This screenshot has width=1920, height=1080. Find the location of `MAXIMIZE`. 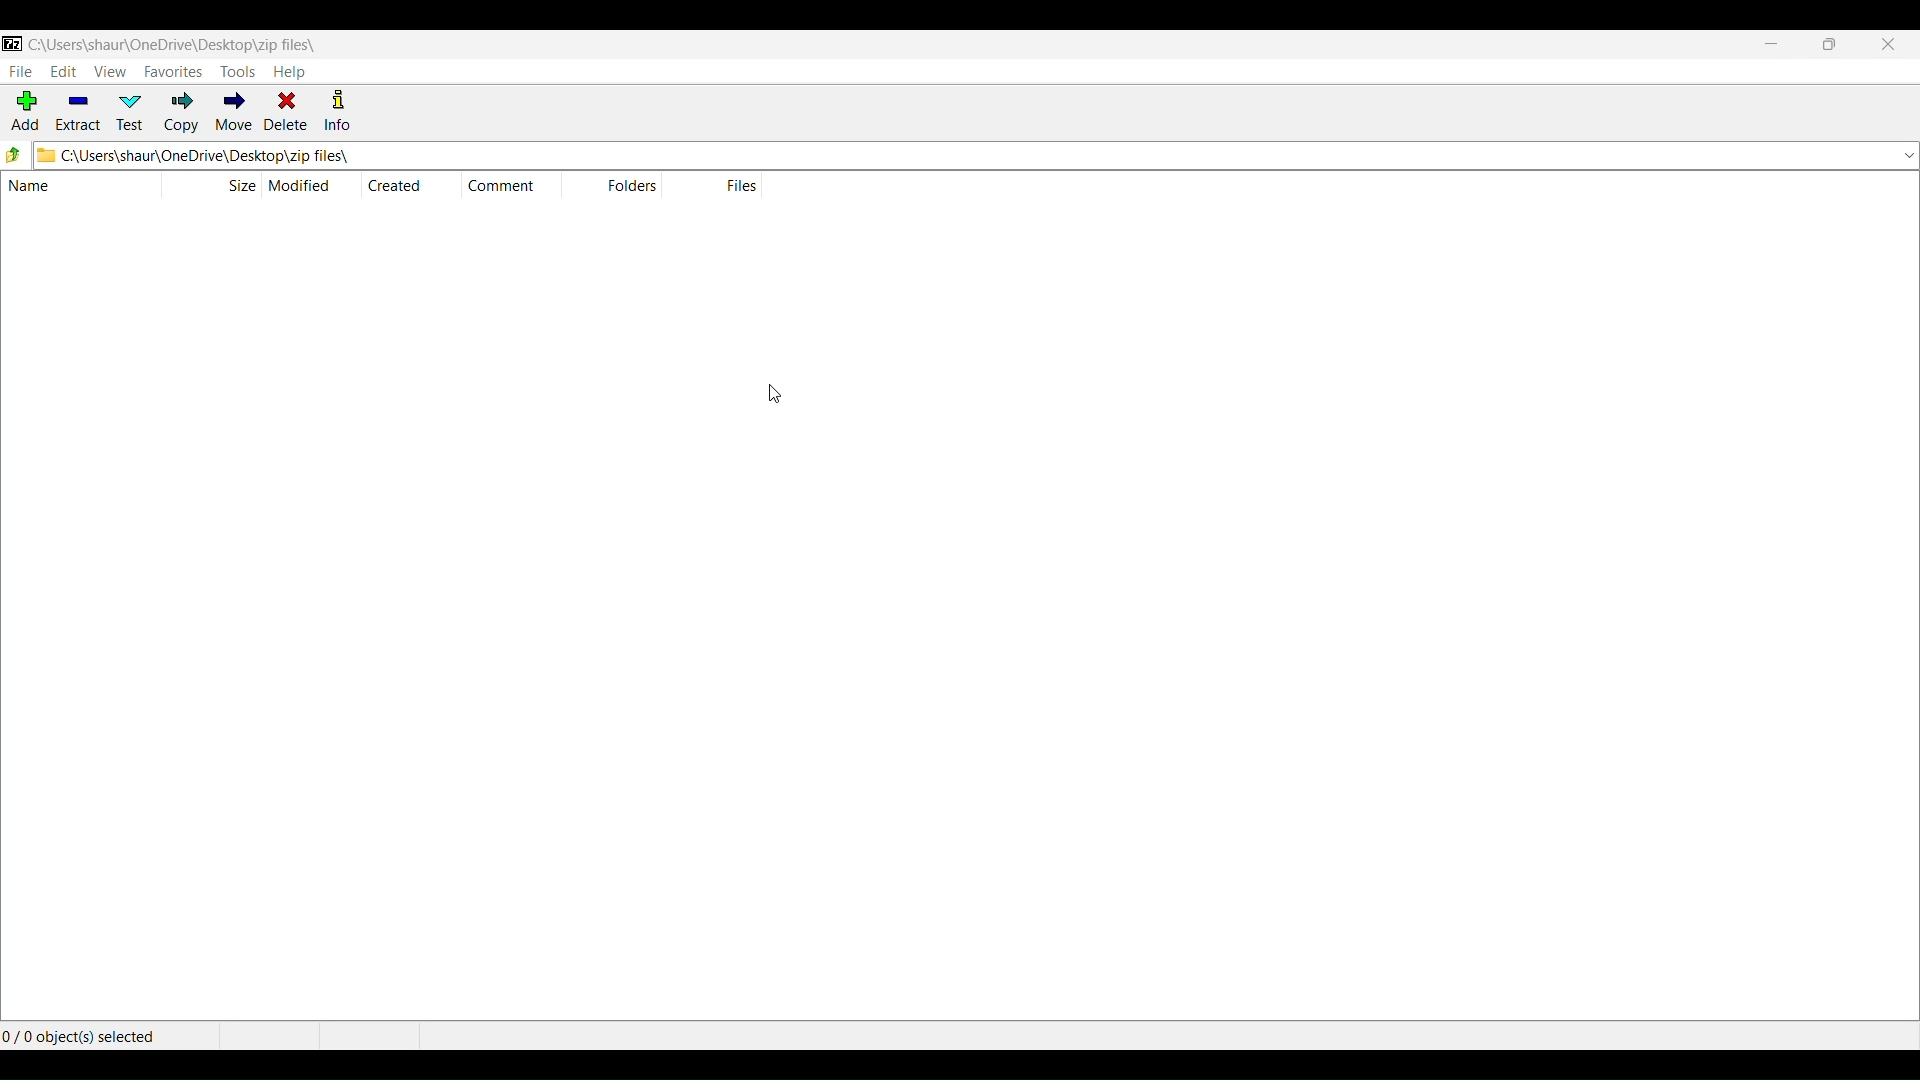

MAXIMIZE is located at coordinates (1829, 46).